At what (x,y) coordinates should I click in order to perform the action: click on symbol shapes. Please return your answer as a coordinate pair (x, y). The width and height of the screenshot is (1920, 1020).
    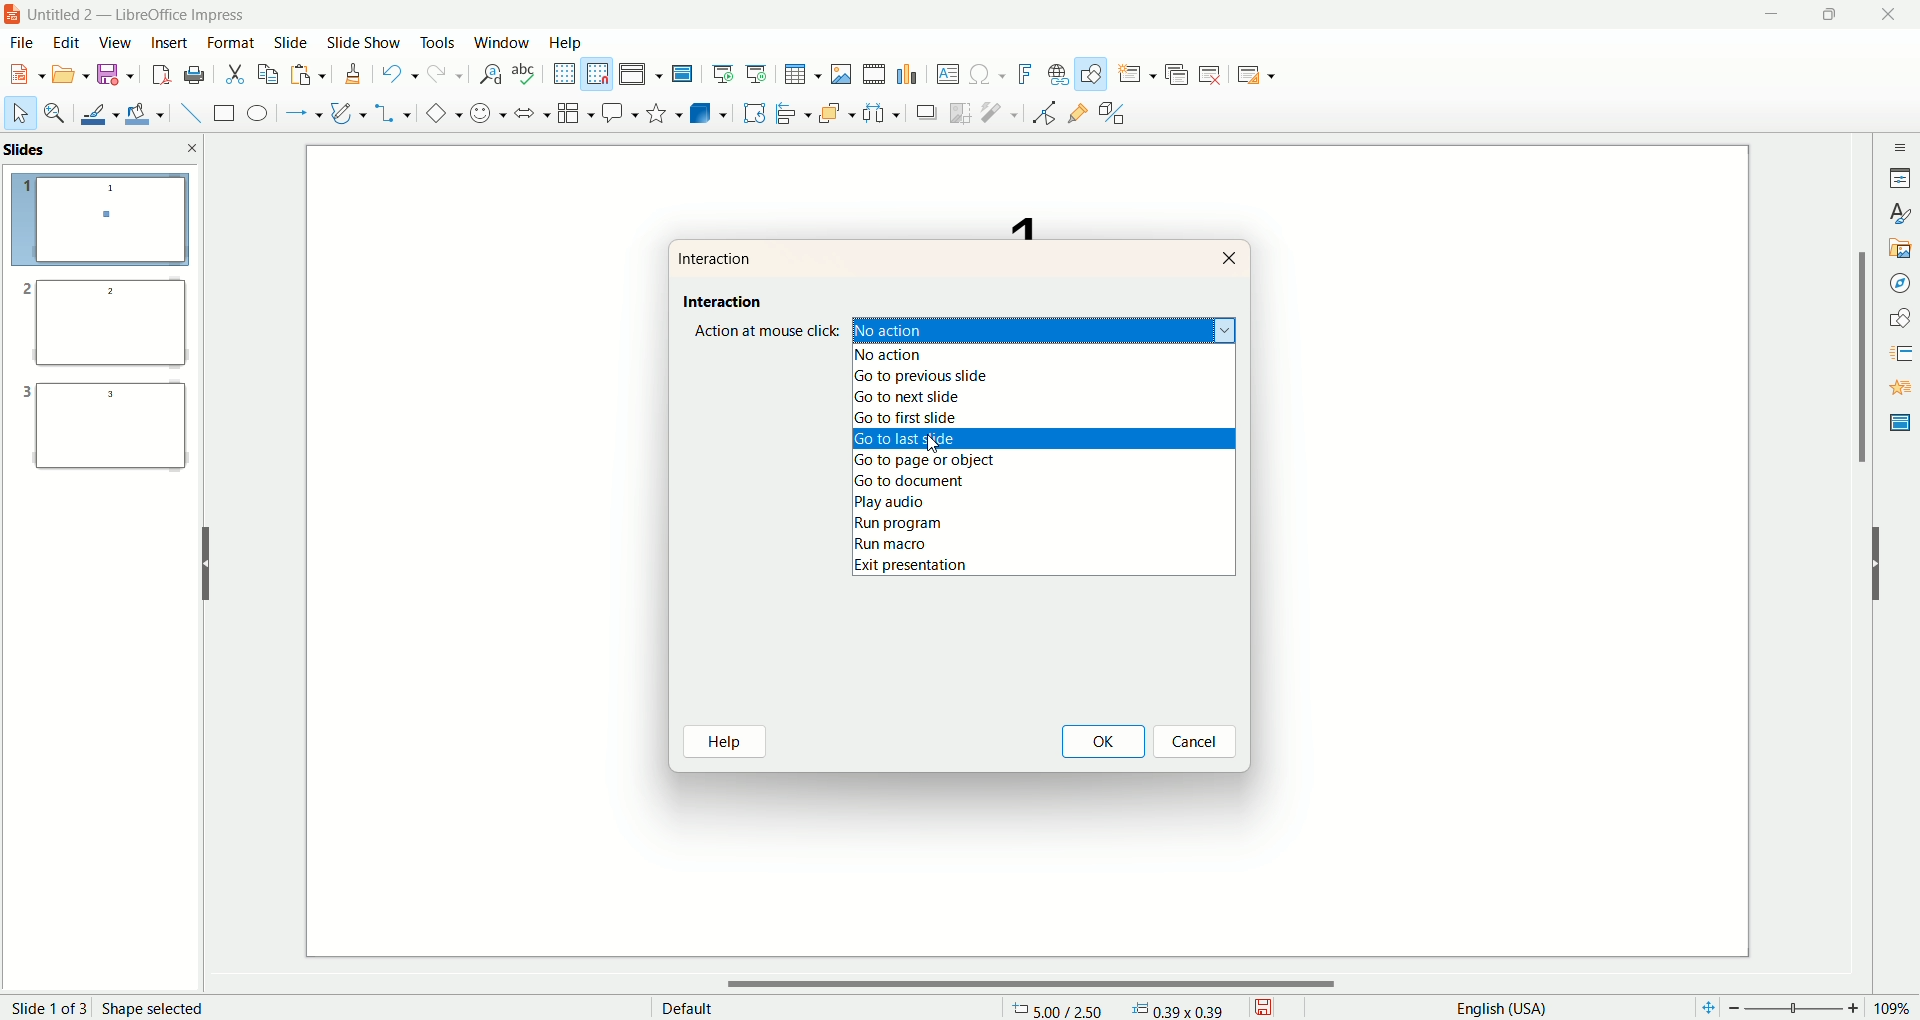
    Looking at the image, I should click on (484, 114).